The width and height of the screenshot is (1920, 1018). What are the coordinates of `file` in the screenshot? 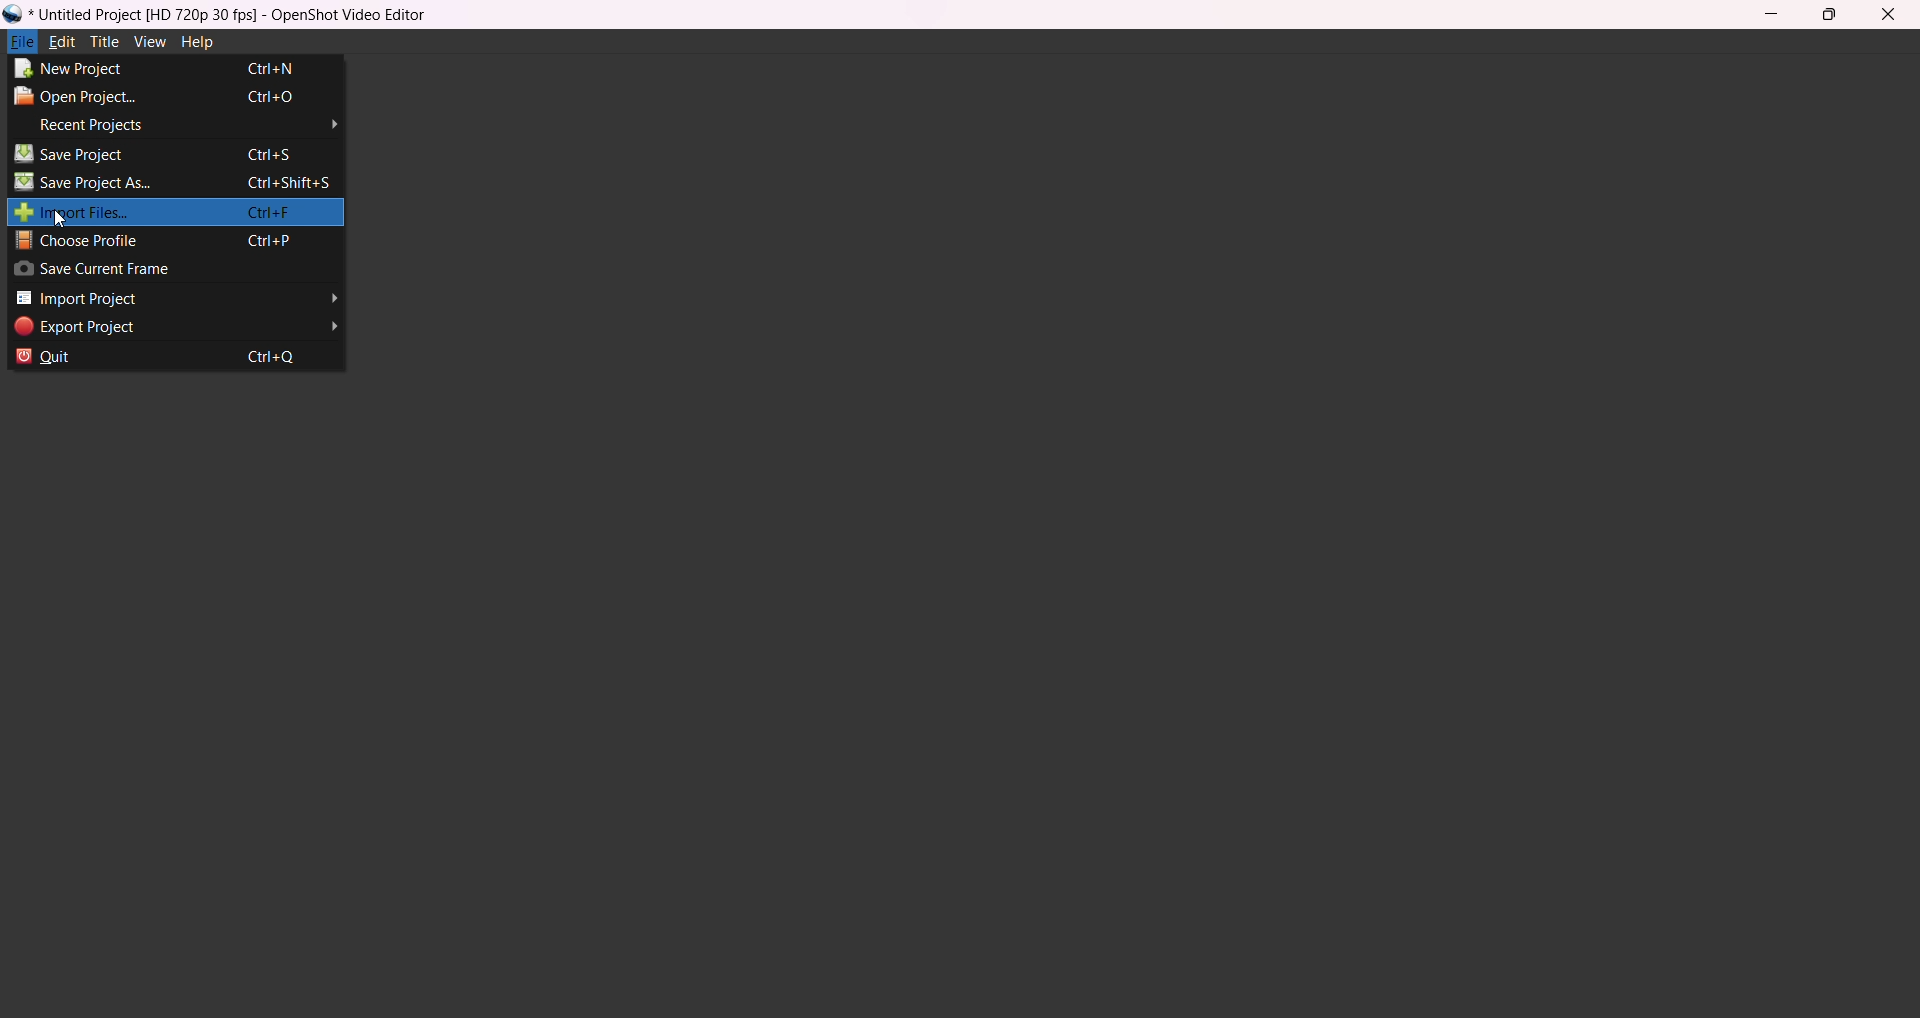 It's located at (19, 43).